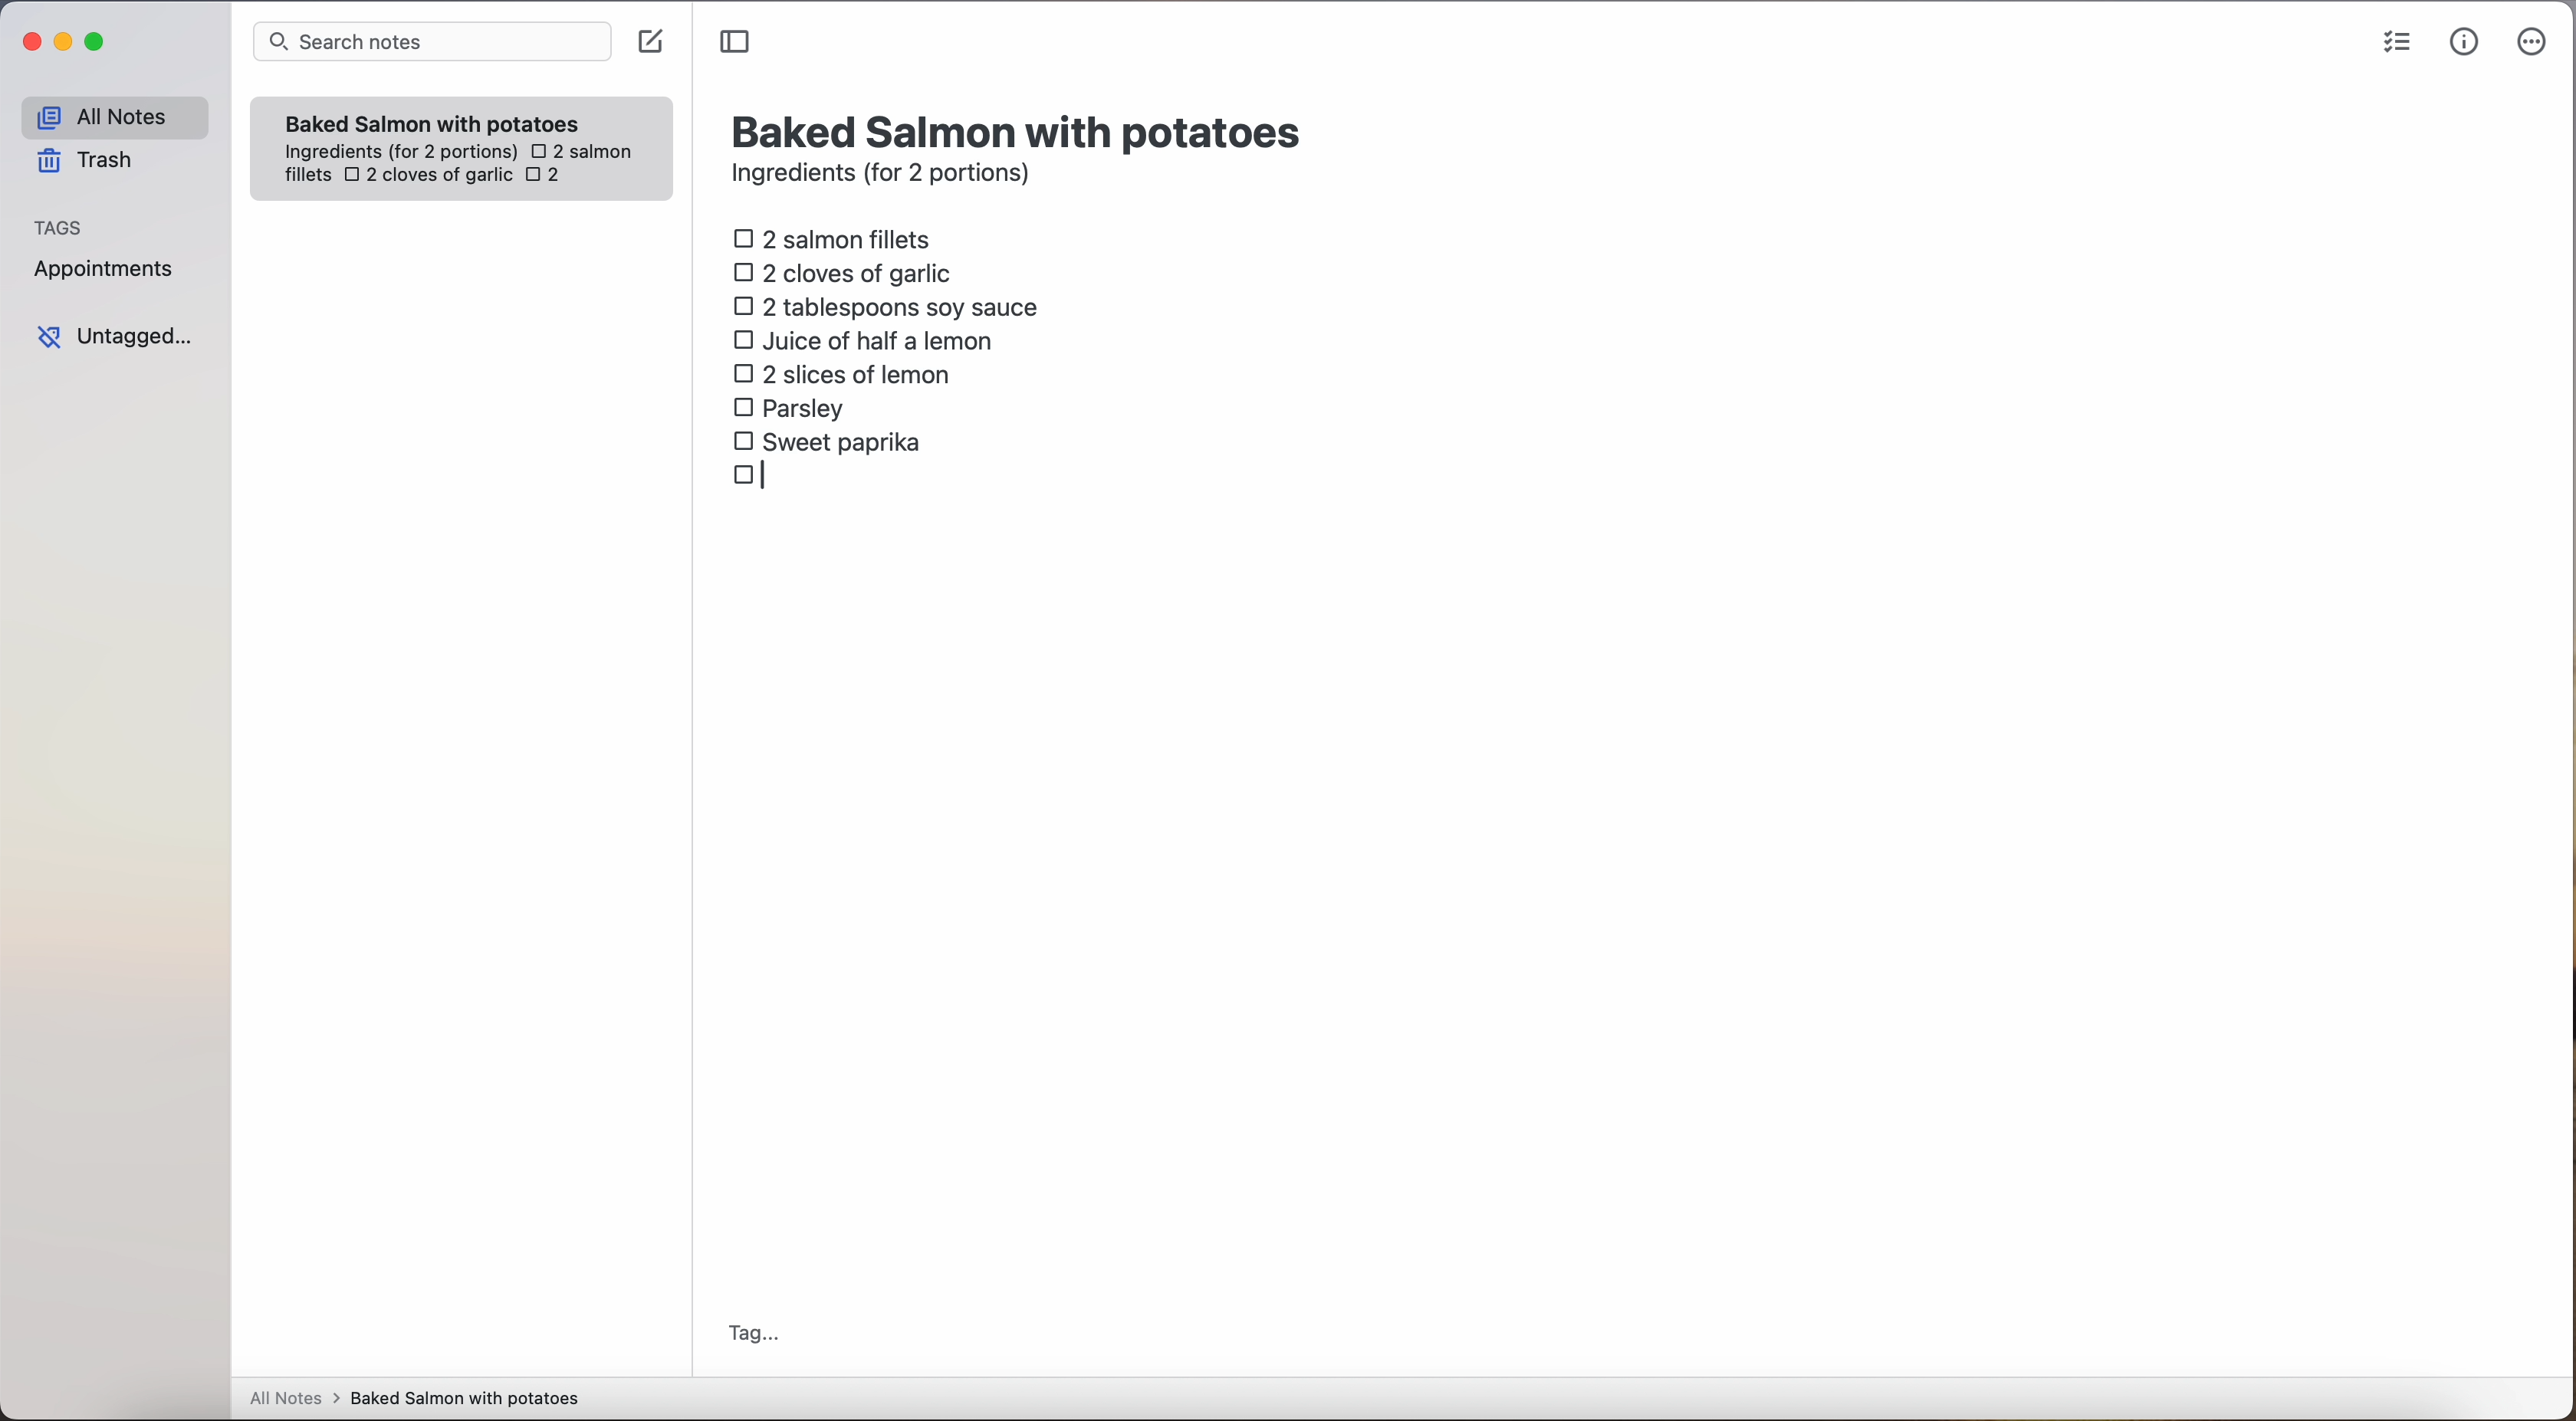 Image resolution: width=2576 pixels, height=1421 pixels. Describe the element at coordinates (737, 43) in the screenshot. I see `toggle sidebar` at that location.